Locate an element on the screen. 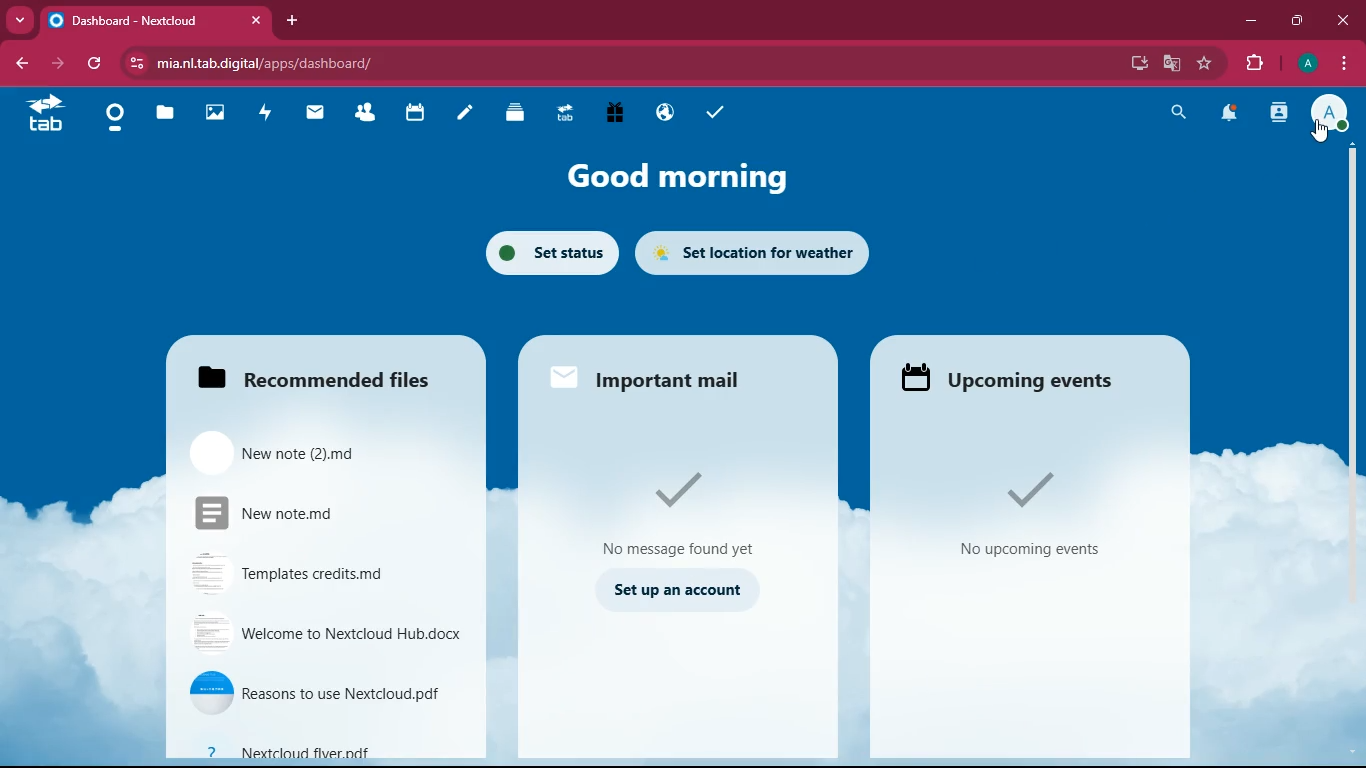 This screenshot has width=1366, height=768. tab is located at coordinates (48, 116).